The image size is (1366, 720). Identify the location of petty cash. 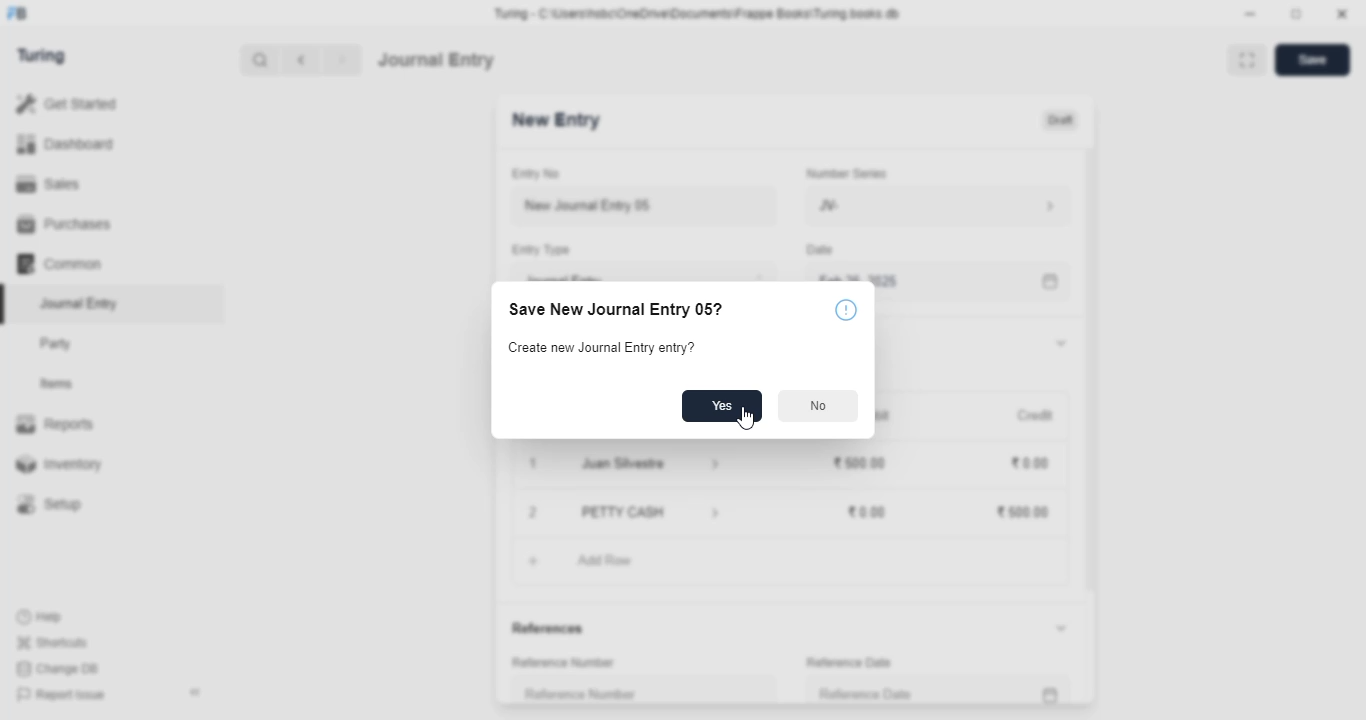
(628, 512).